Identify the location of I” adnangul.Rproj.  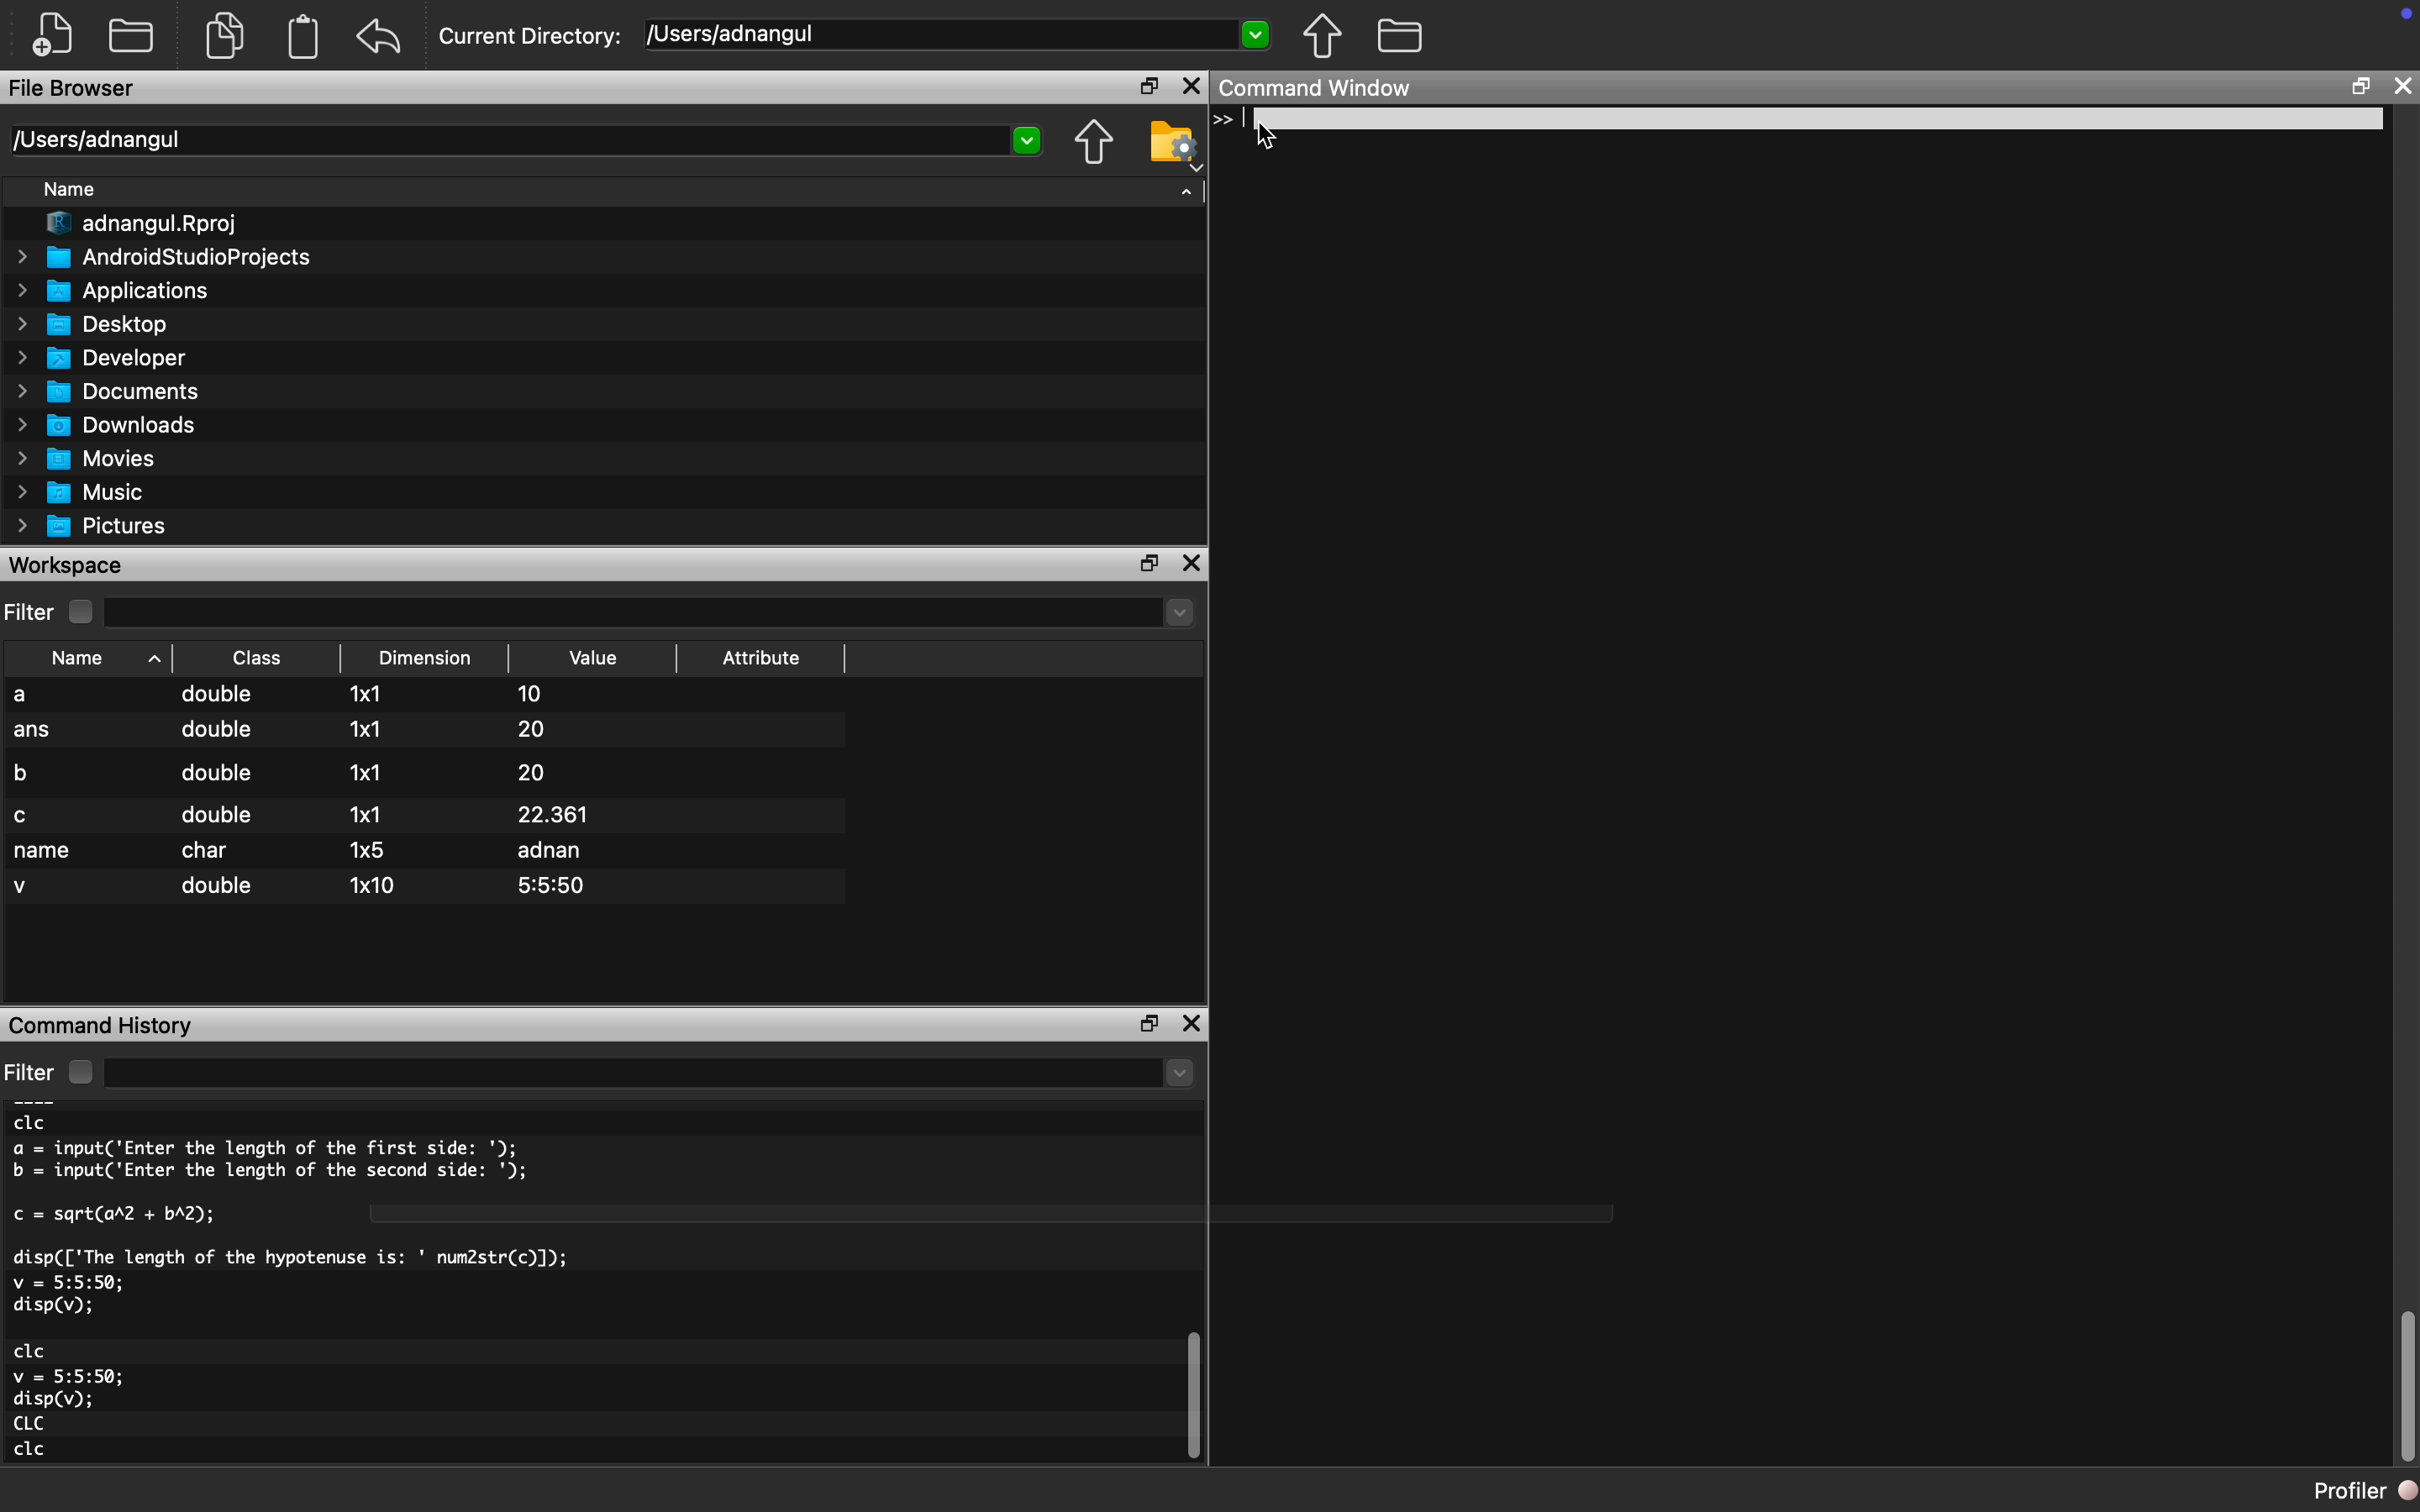
(134, 223).